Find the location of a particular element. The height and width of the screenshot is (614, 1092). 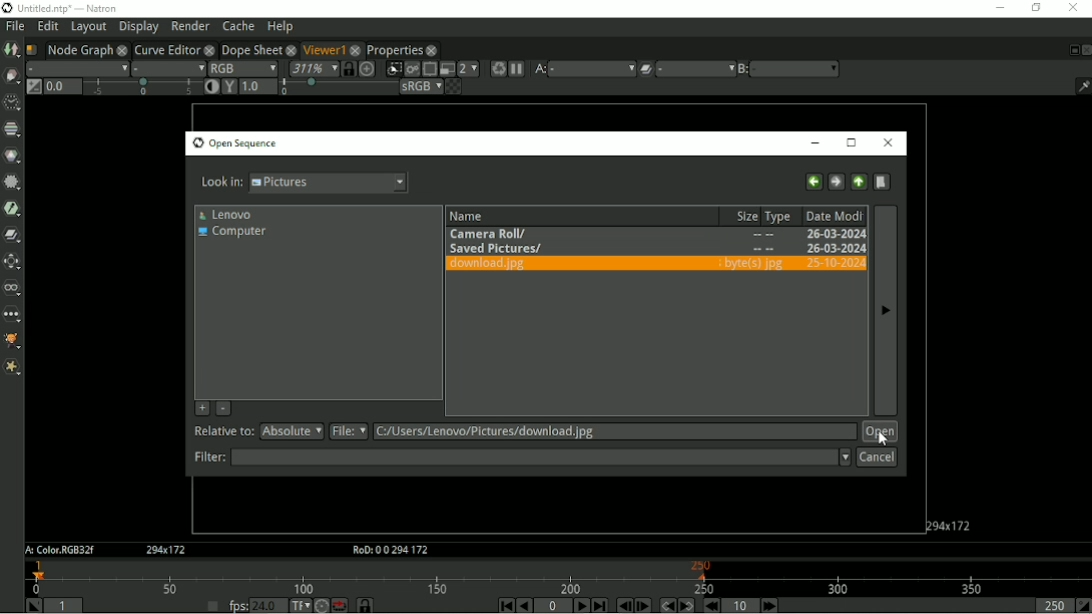

Pause updates is located at coordinates (518, 69).